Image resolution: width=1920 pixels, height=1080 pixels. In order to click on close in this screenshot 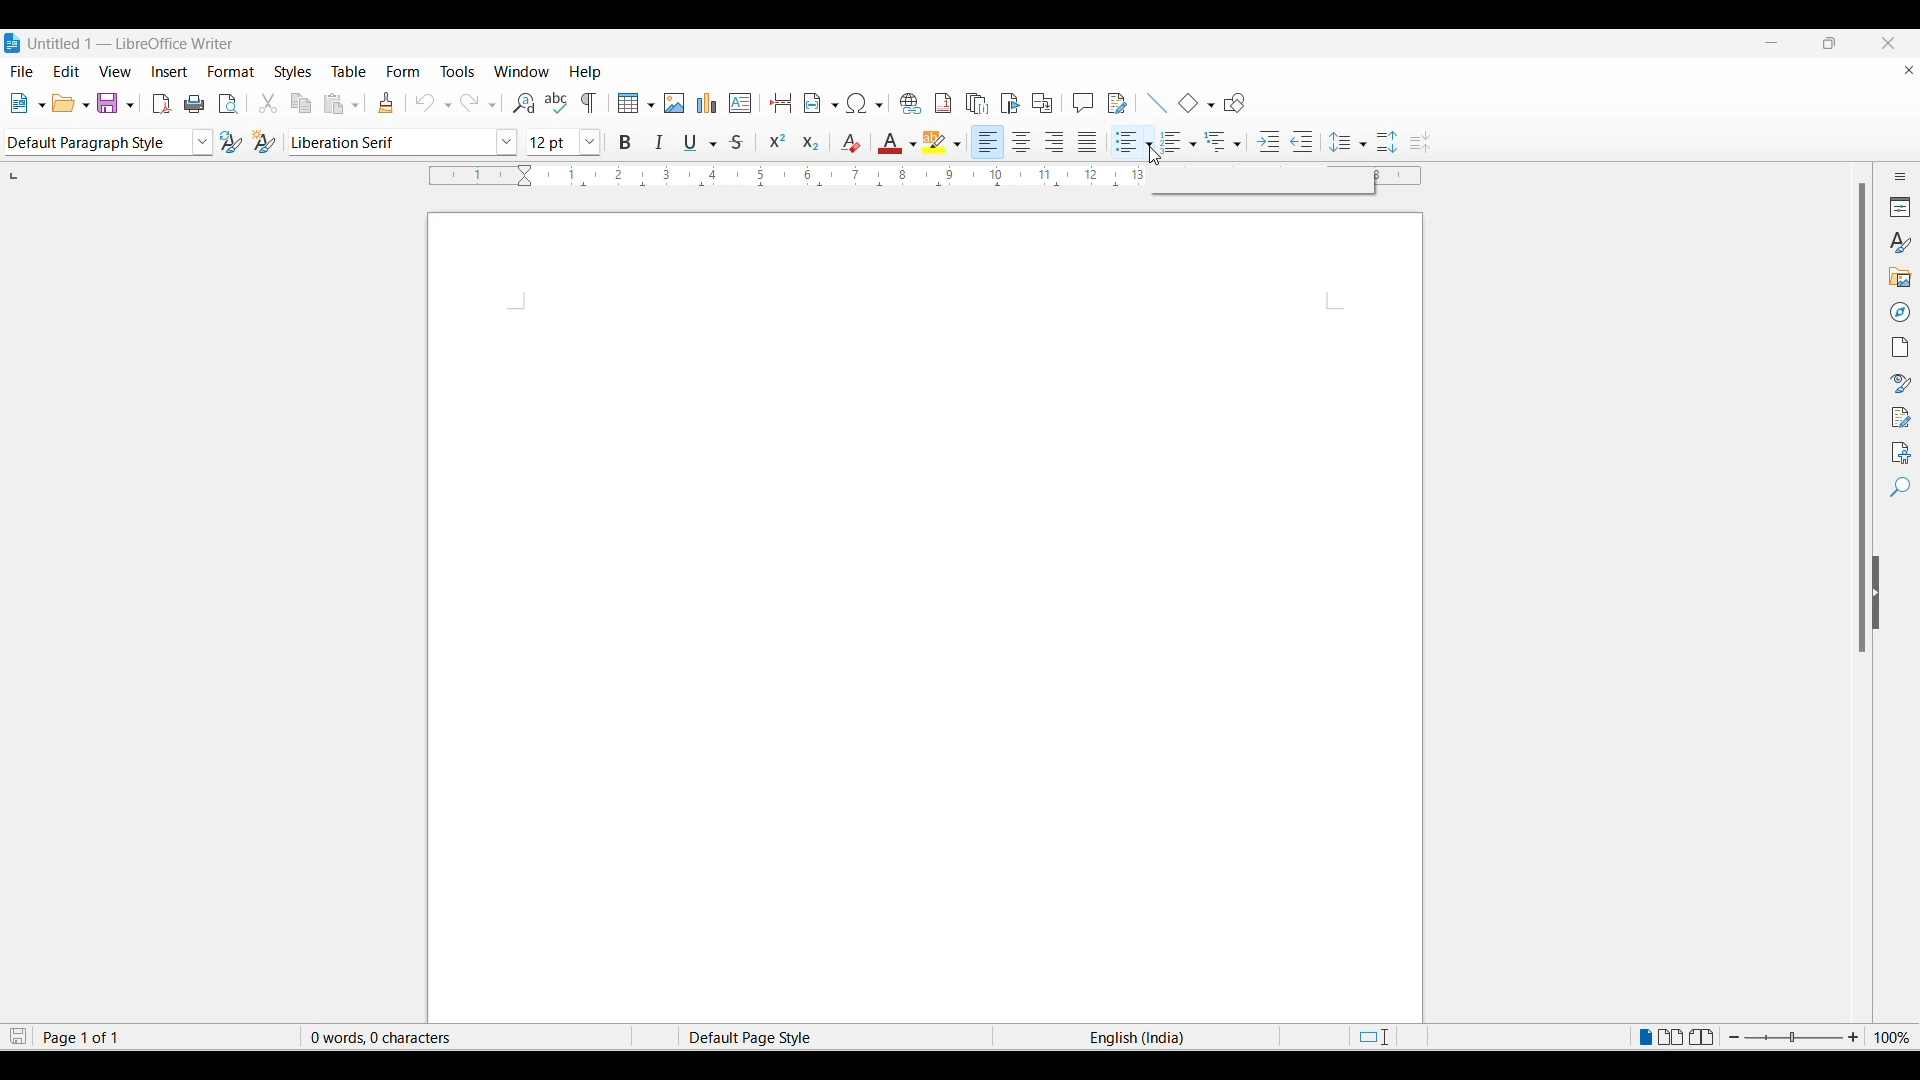, I will do `click(1875, 42)`.